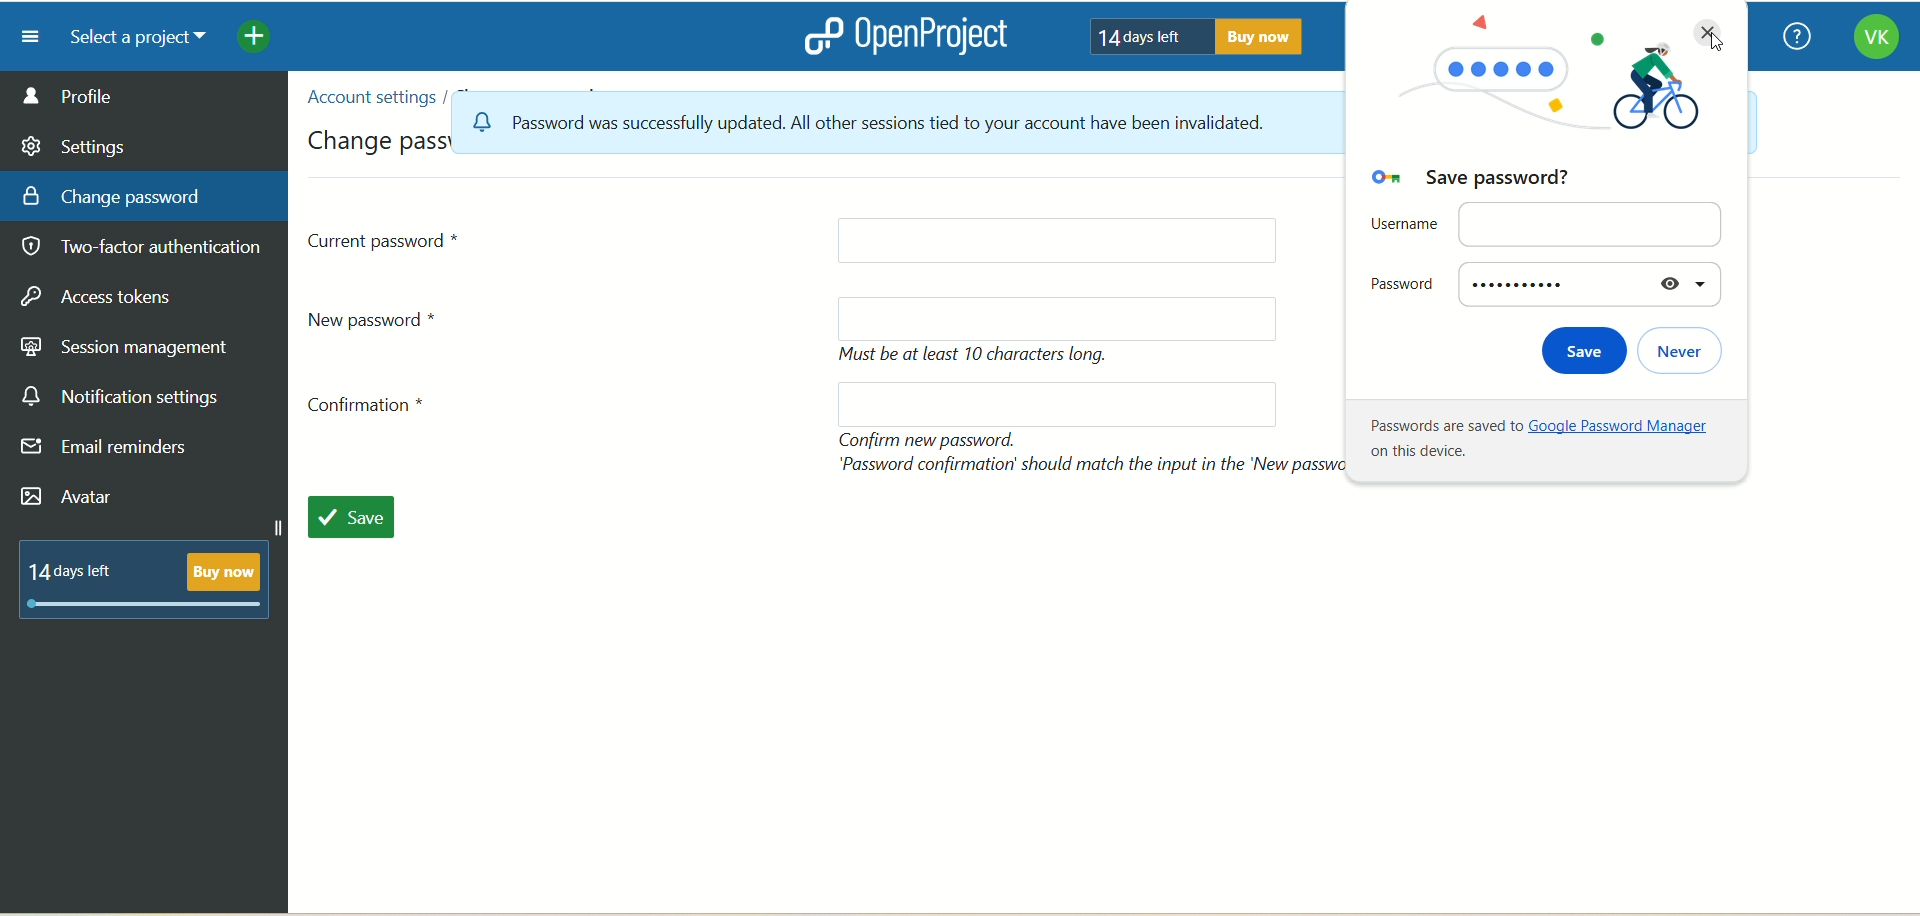 This screenshot has width=1920, height=916. I want to click on account, so click(1875, 40).